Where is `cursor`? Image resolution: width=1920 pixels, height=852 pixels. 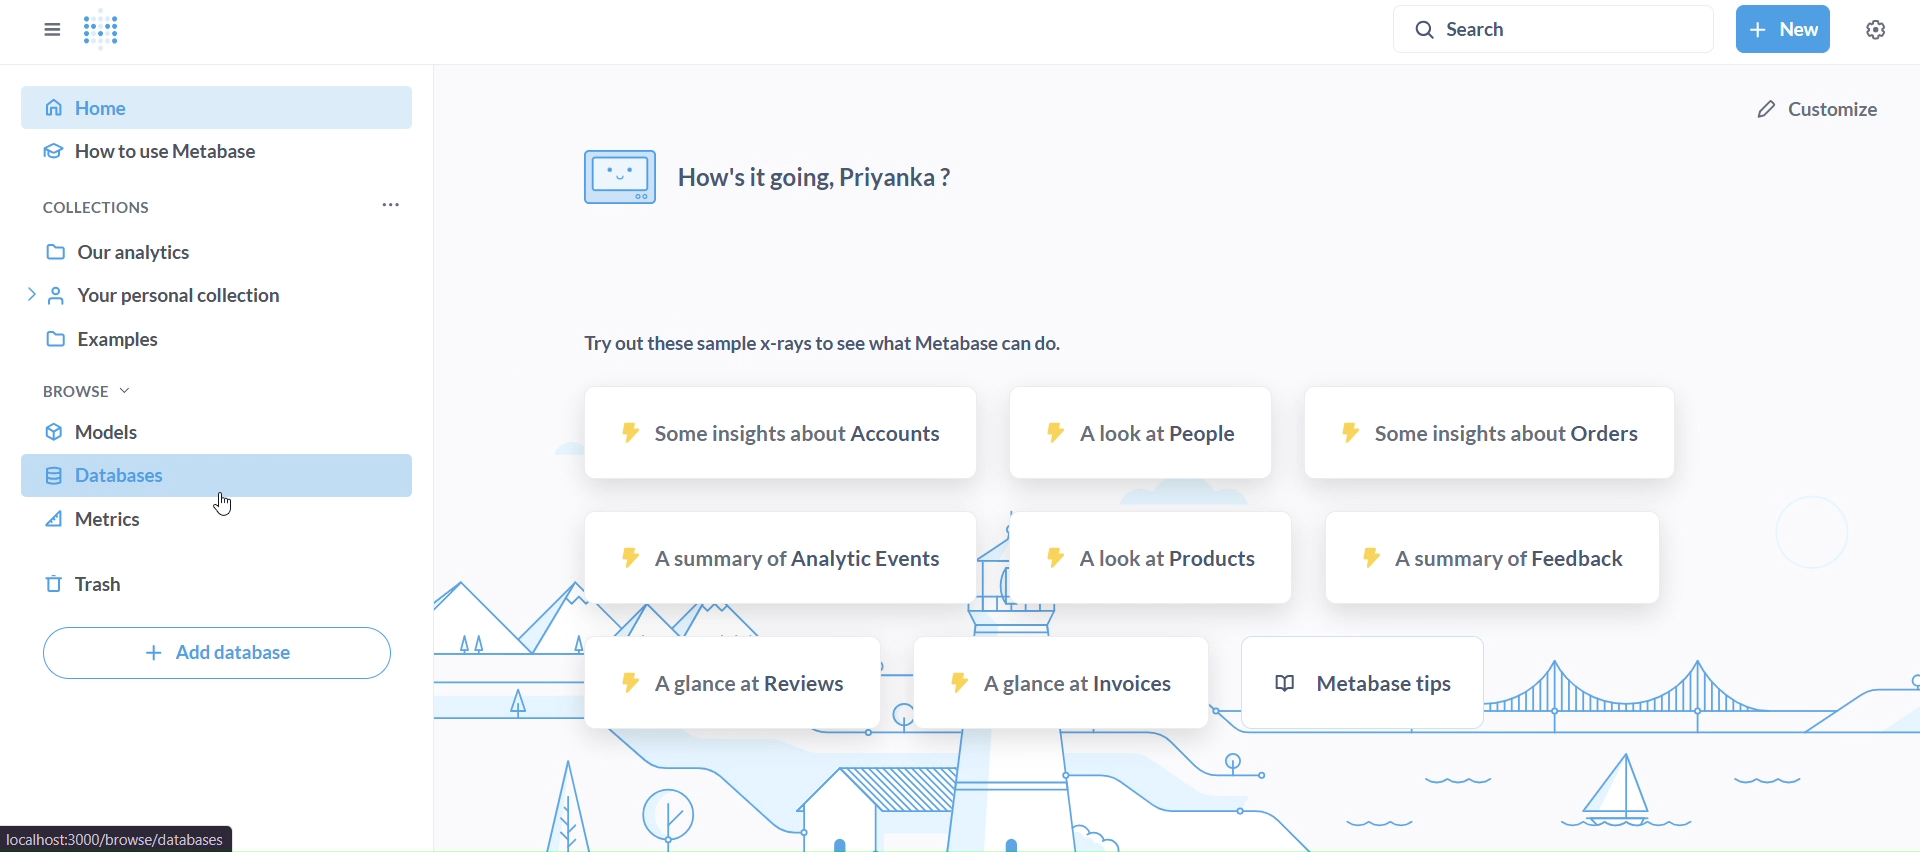
cursor is located at coordinates (225, 508).